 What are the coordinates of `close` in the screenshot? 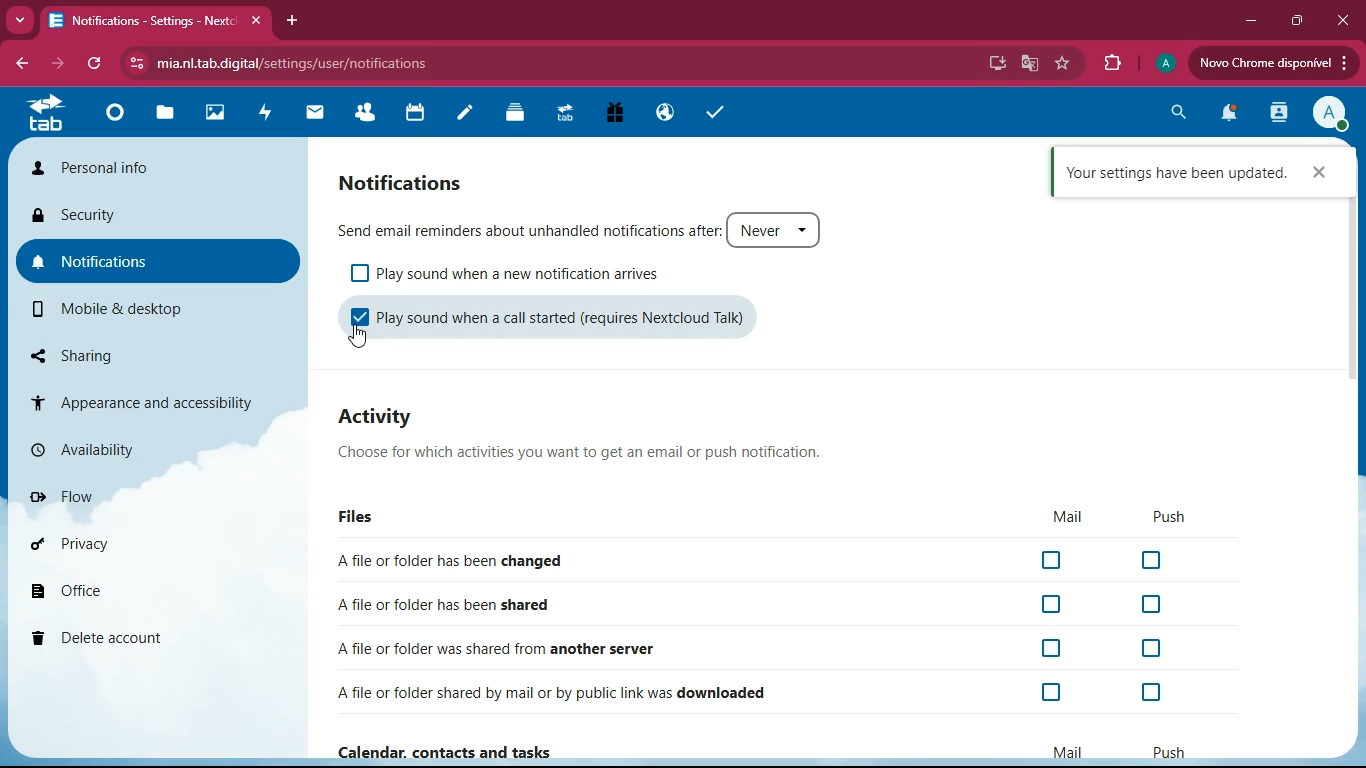 It's located at (1342, 20).